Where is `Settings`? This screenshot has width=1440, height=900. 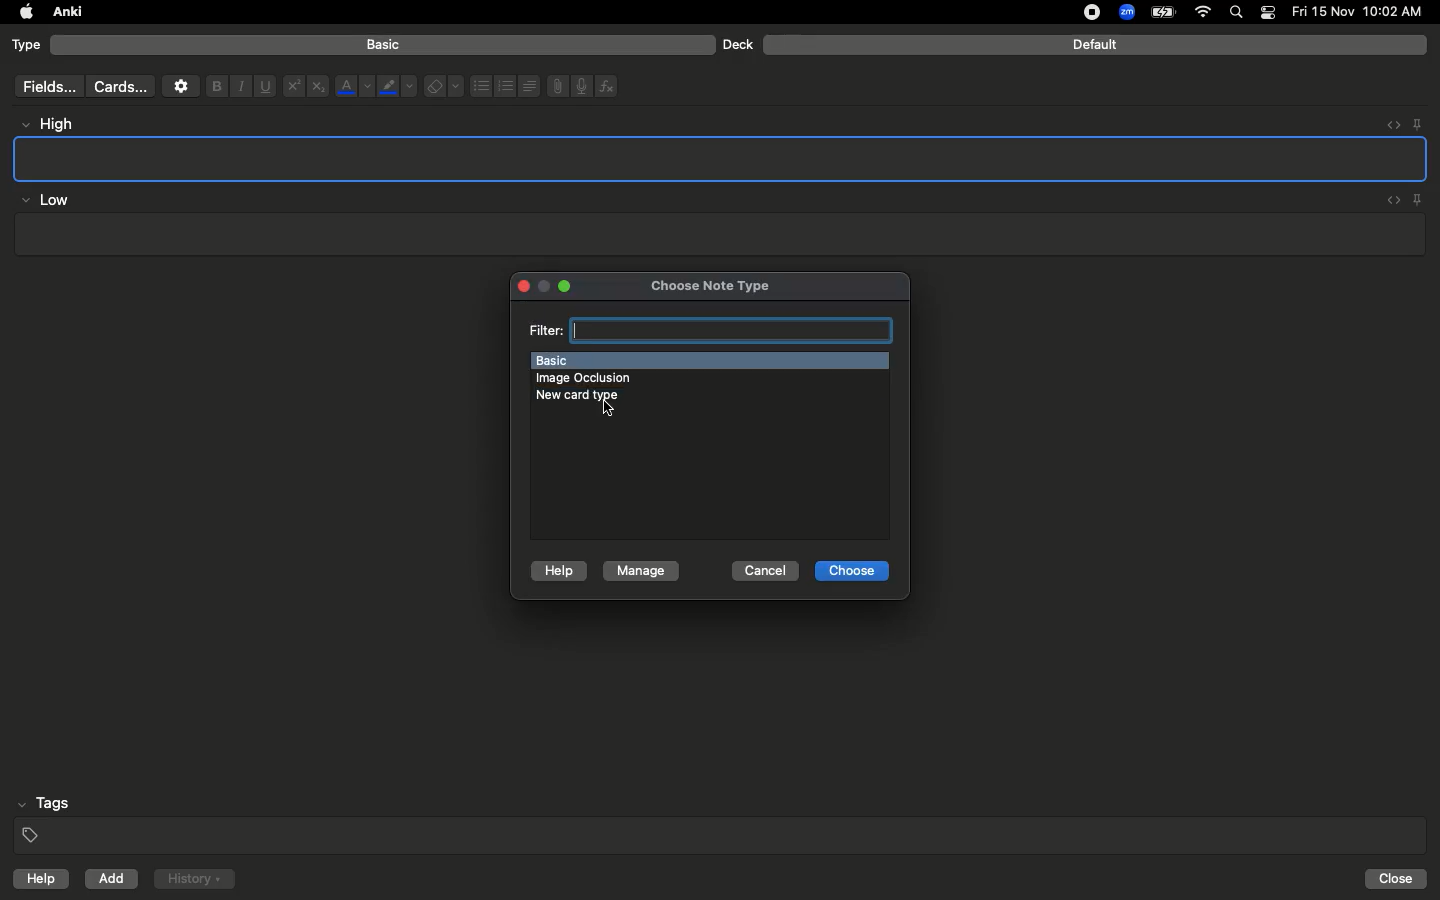
Settings is located at coordinates (181, 86).